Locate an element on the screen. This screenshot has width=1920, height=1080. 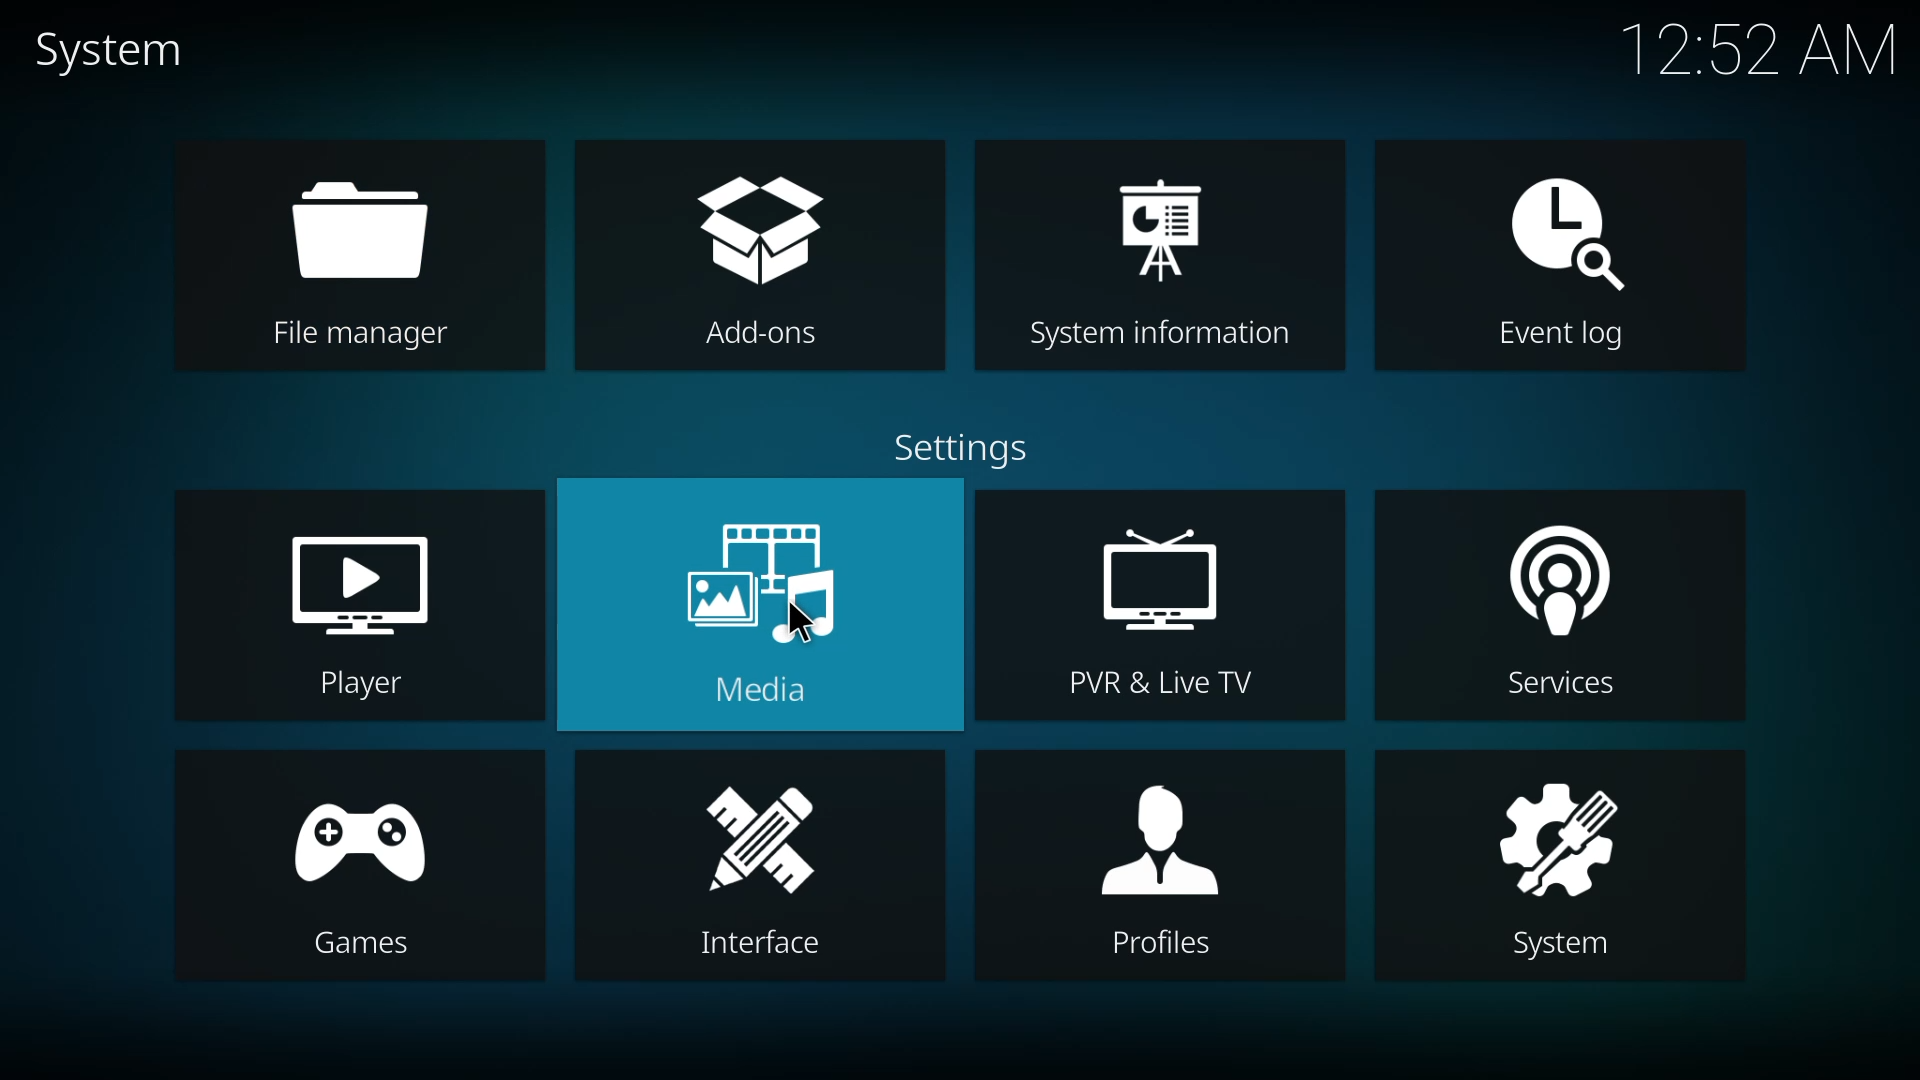
System information is located at coordinates (1178, 333).